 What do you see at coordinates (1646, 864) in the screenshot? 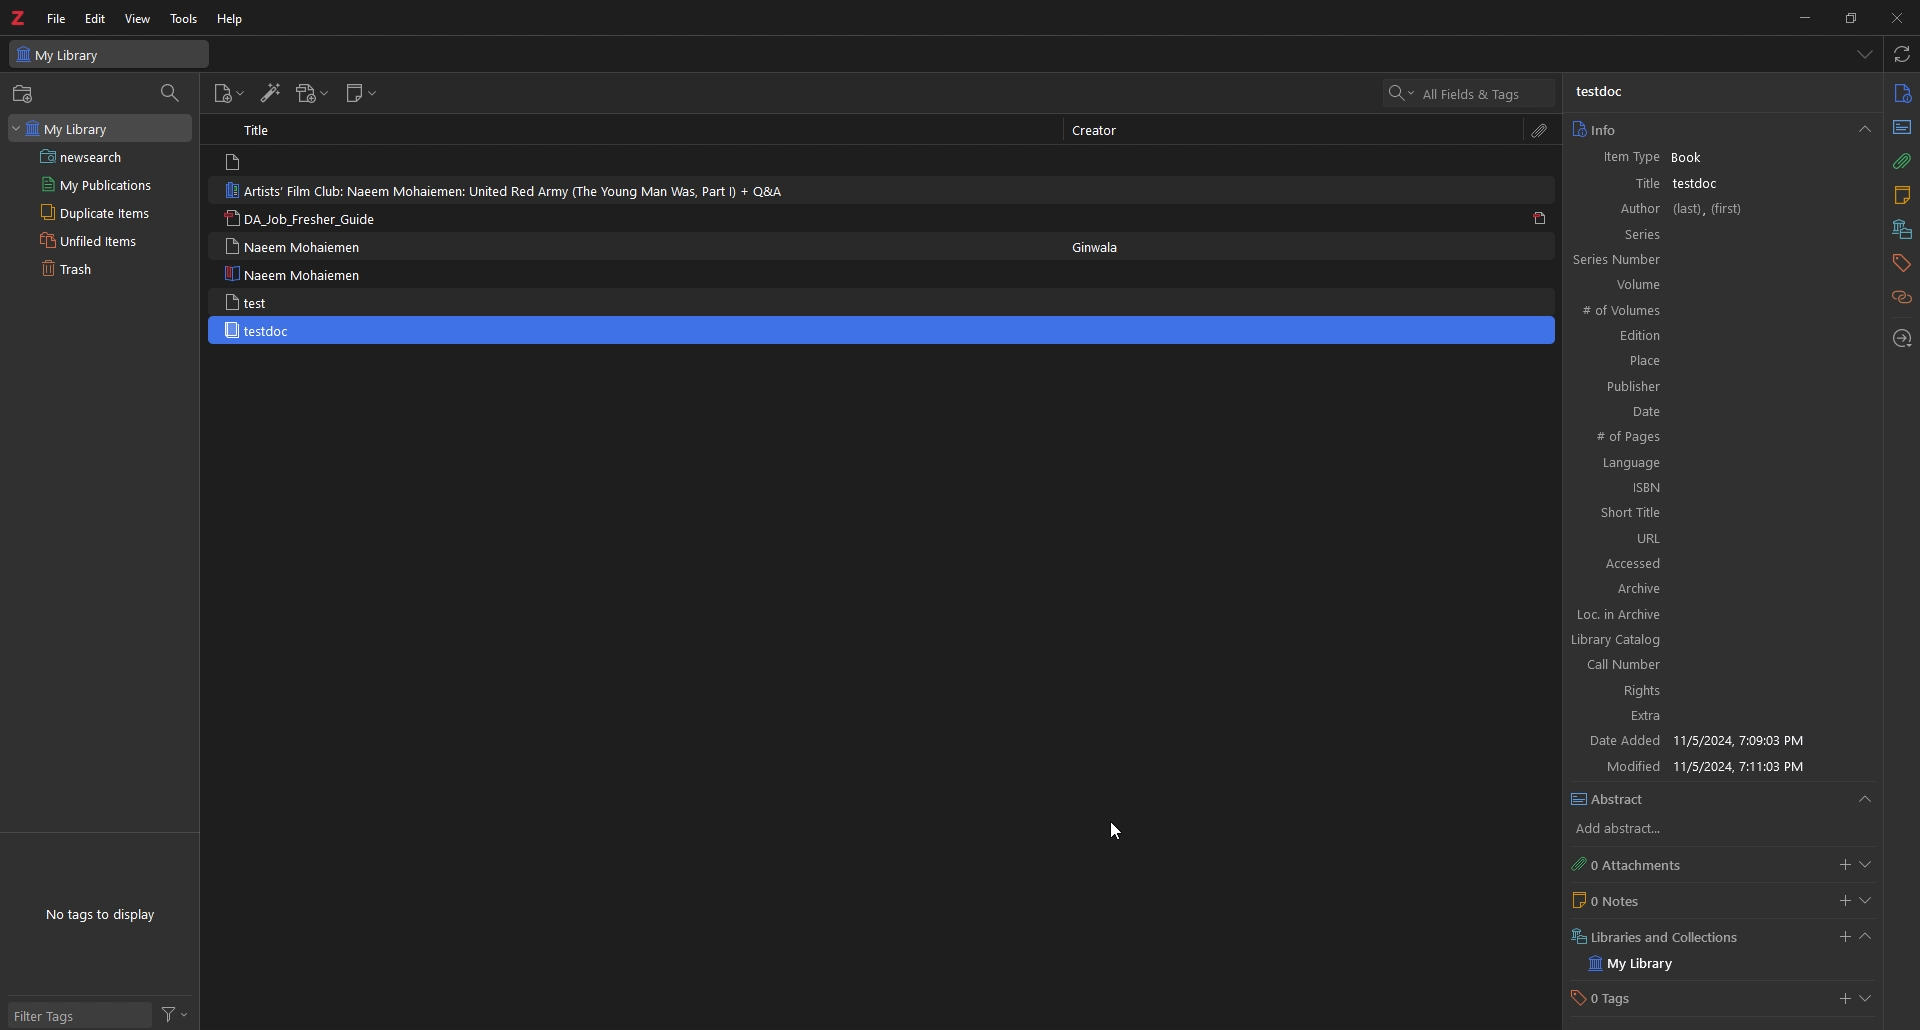
I see `0 Attachments` at bounding box center [1646, 864].